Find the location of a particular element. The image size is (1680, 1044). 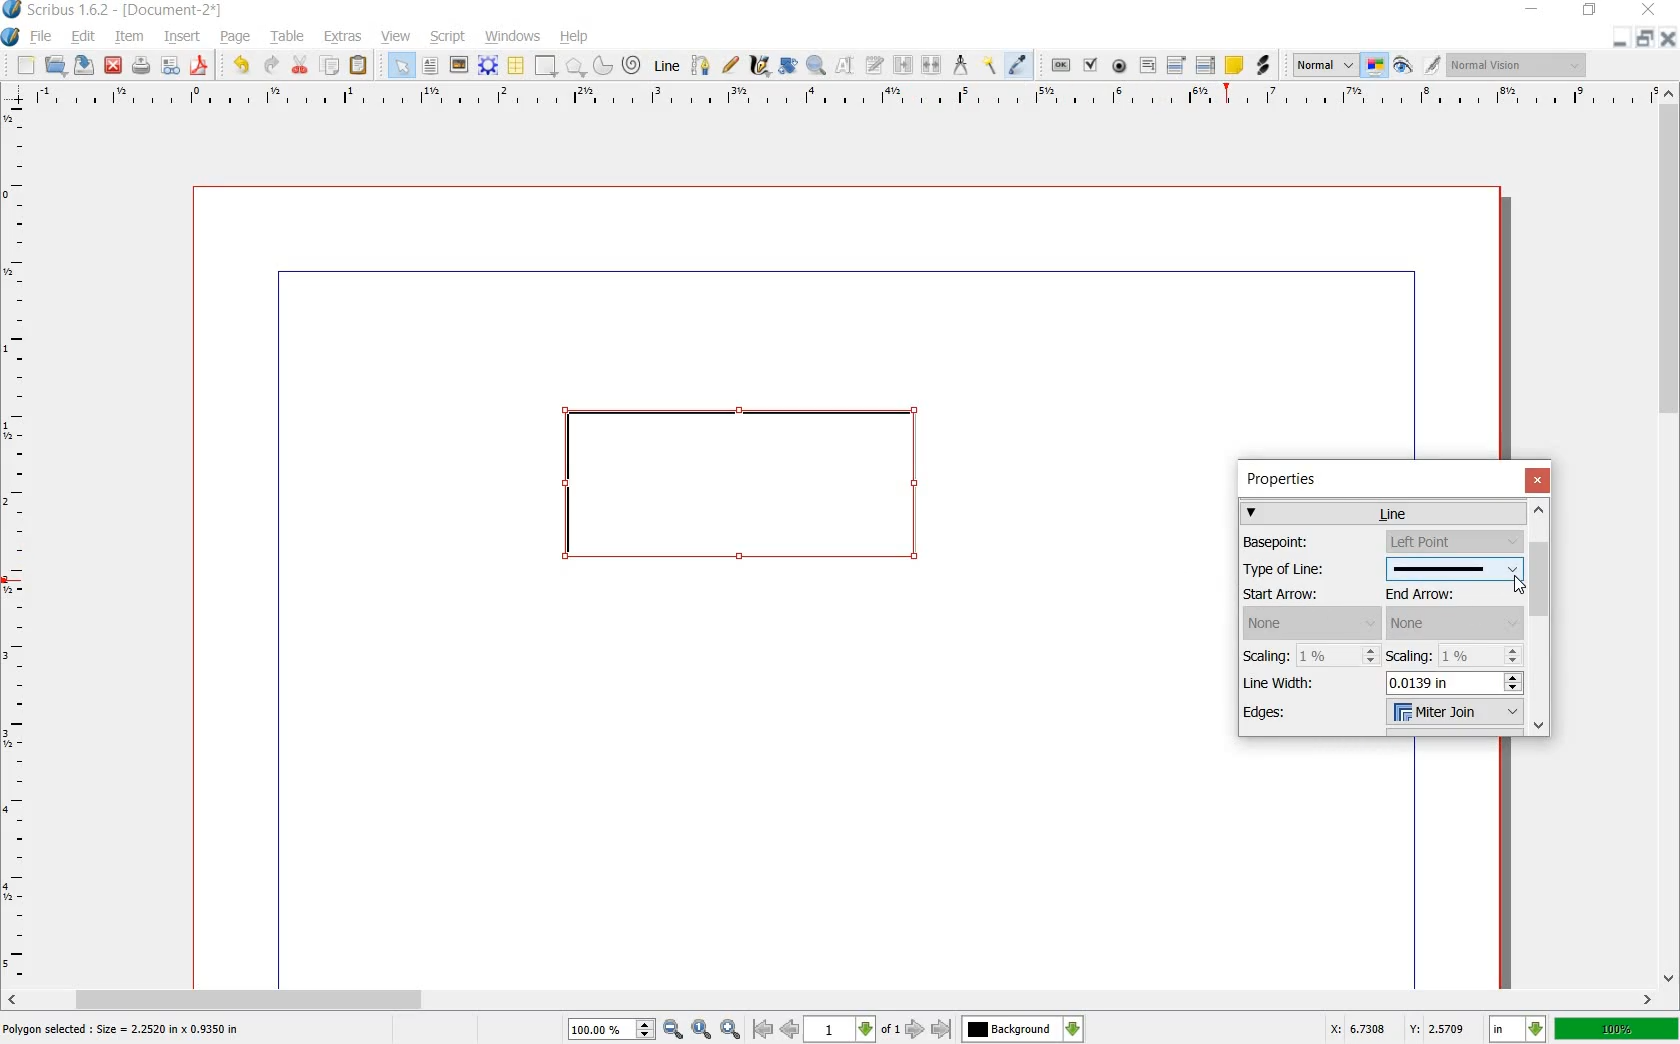

type of line is located at coordinates (1454, 568).